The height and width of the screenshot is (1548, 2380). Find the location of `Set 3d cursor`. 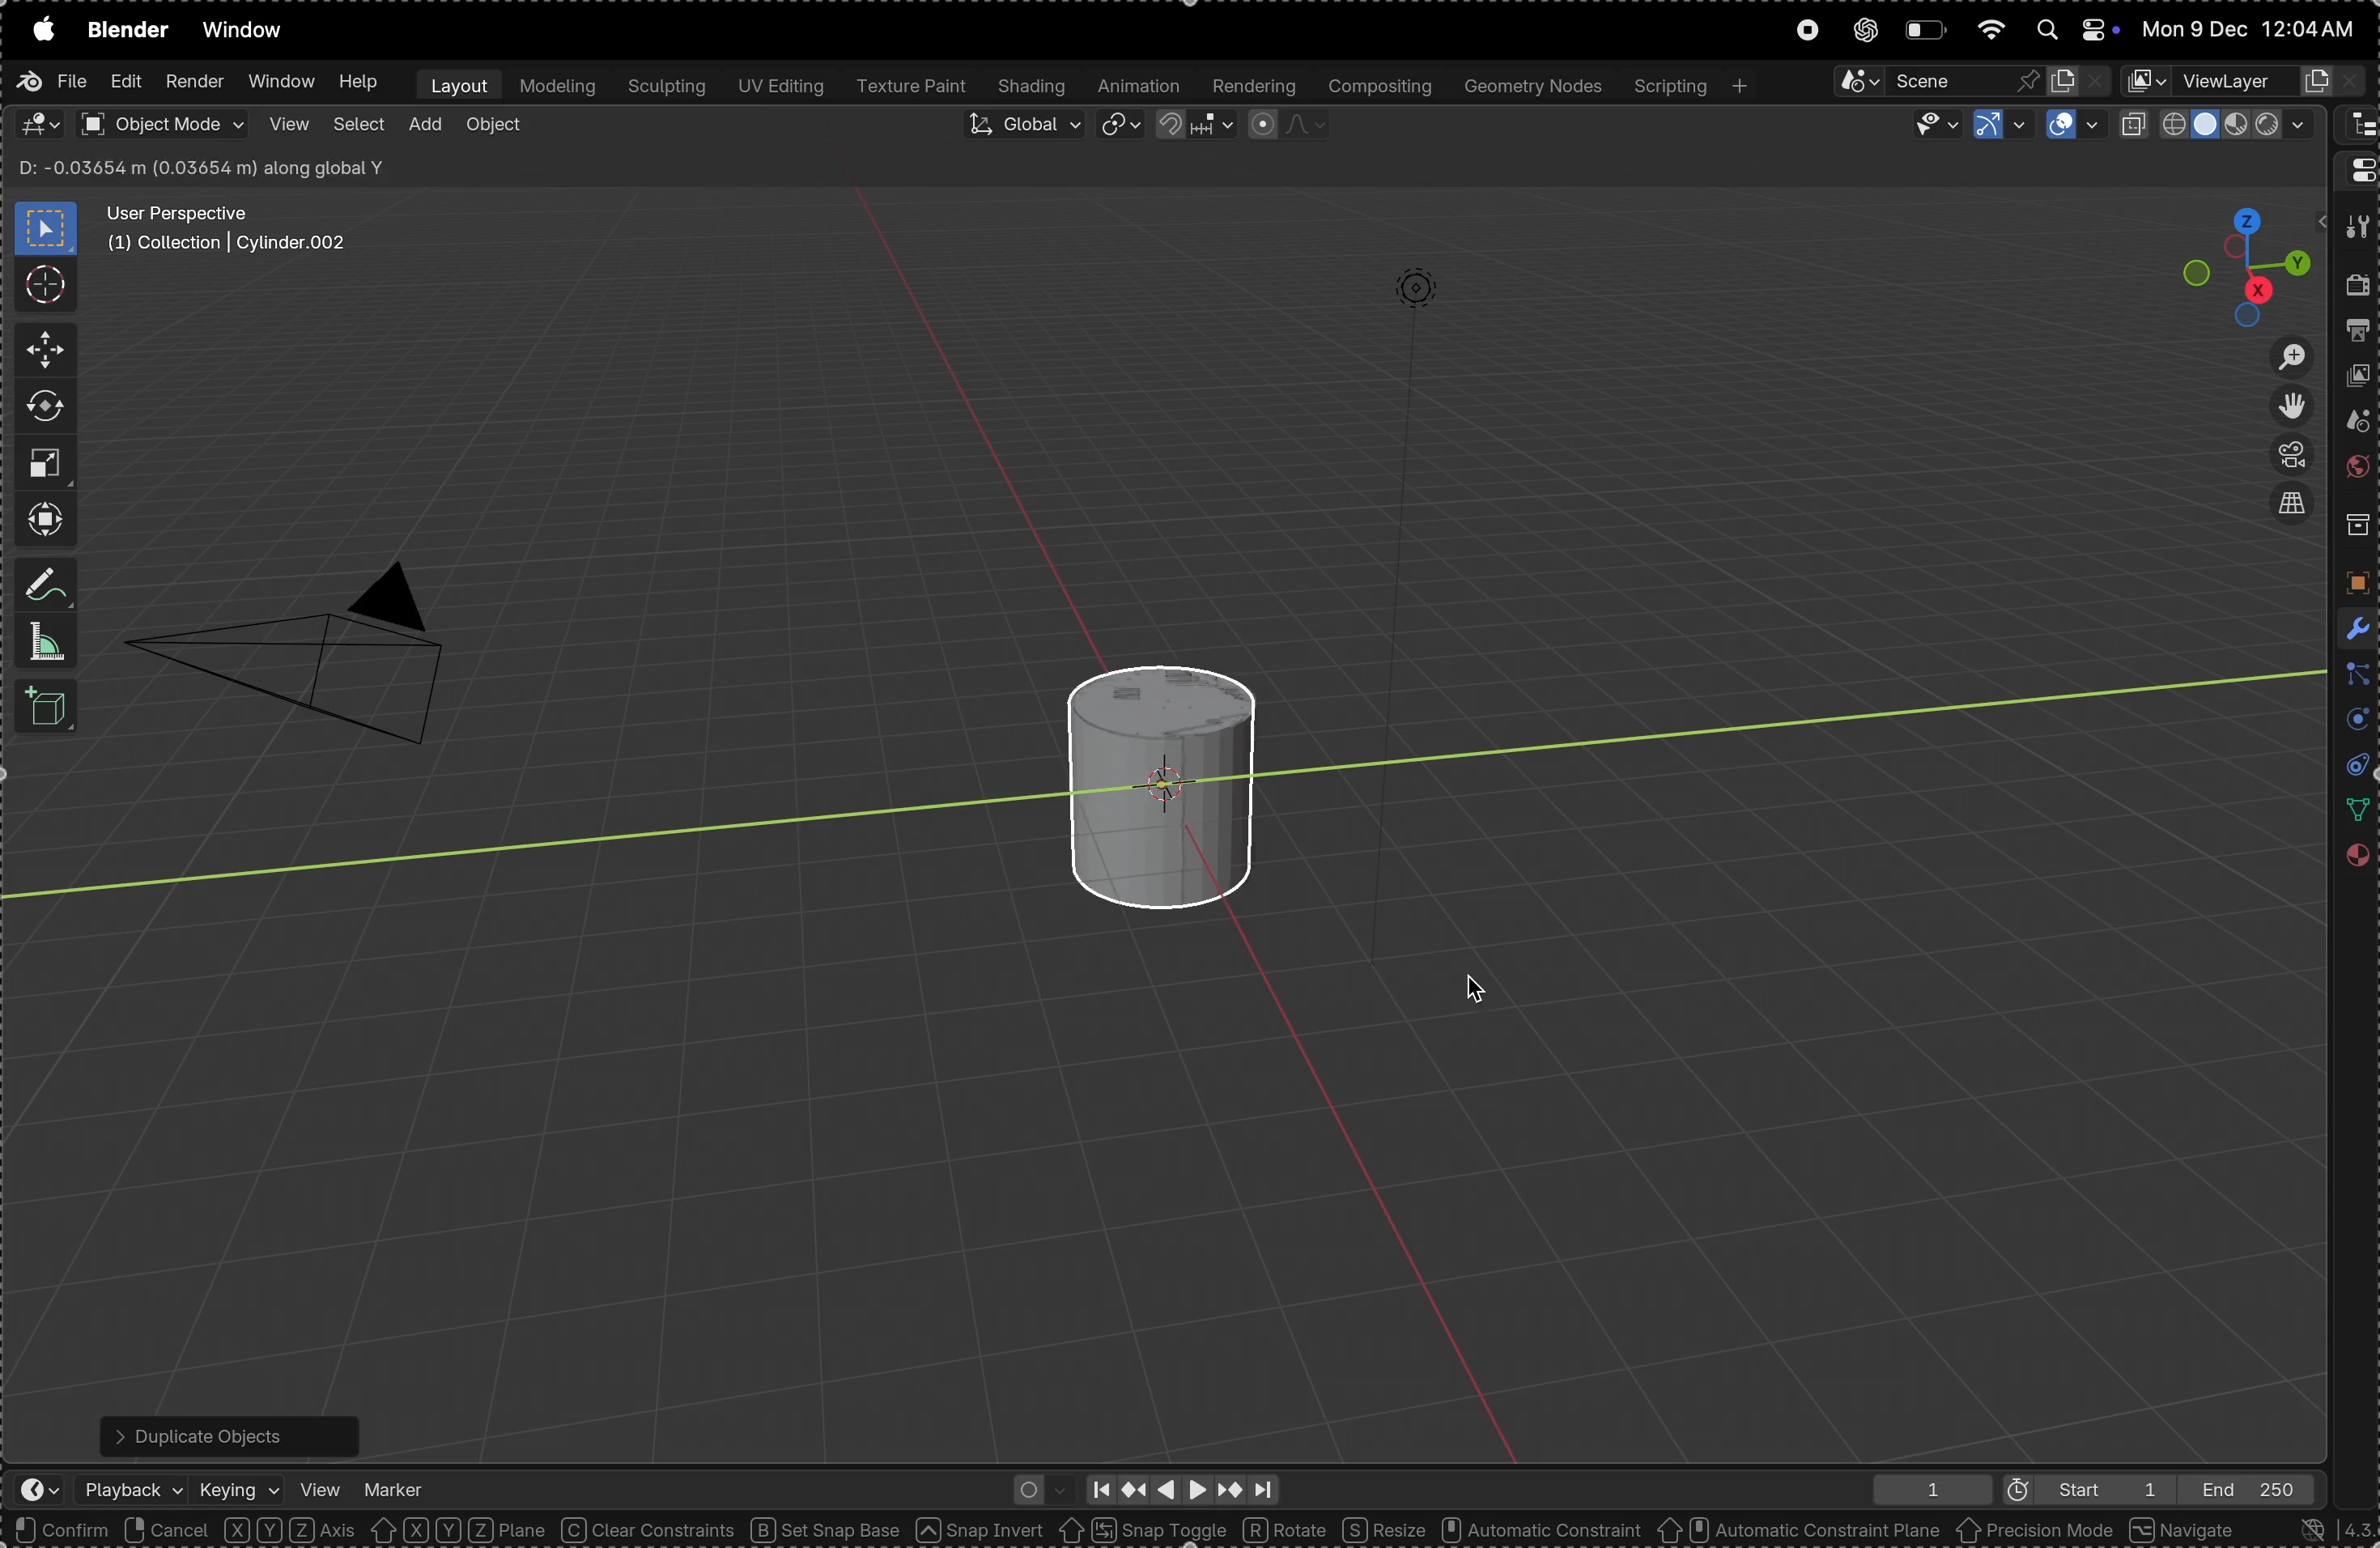

Set 3d cursor is located at coordinates (383, 1530).